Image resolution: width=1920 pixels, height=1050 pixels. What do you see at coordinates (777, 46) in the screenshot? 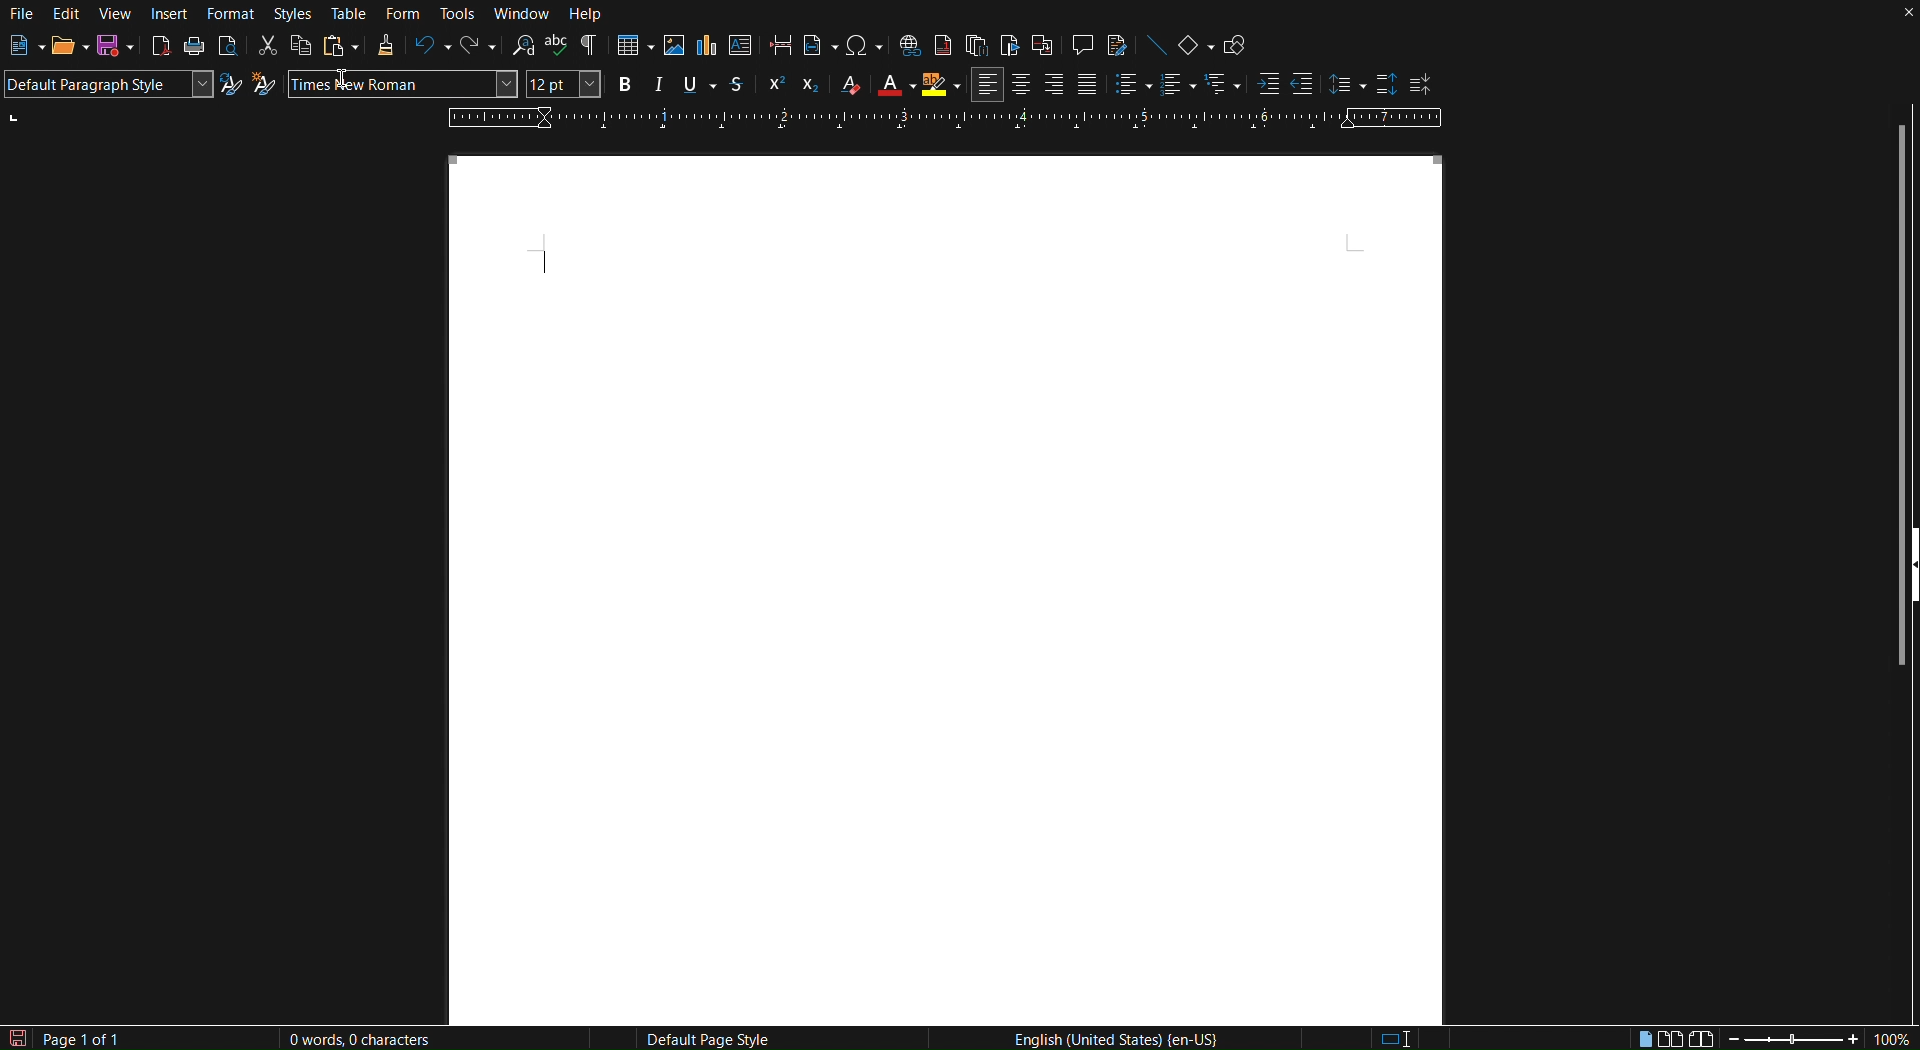
I see `Insert page break` at bounding box center [777, 46].